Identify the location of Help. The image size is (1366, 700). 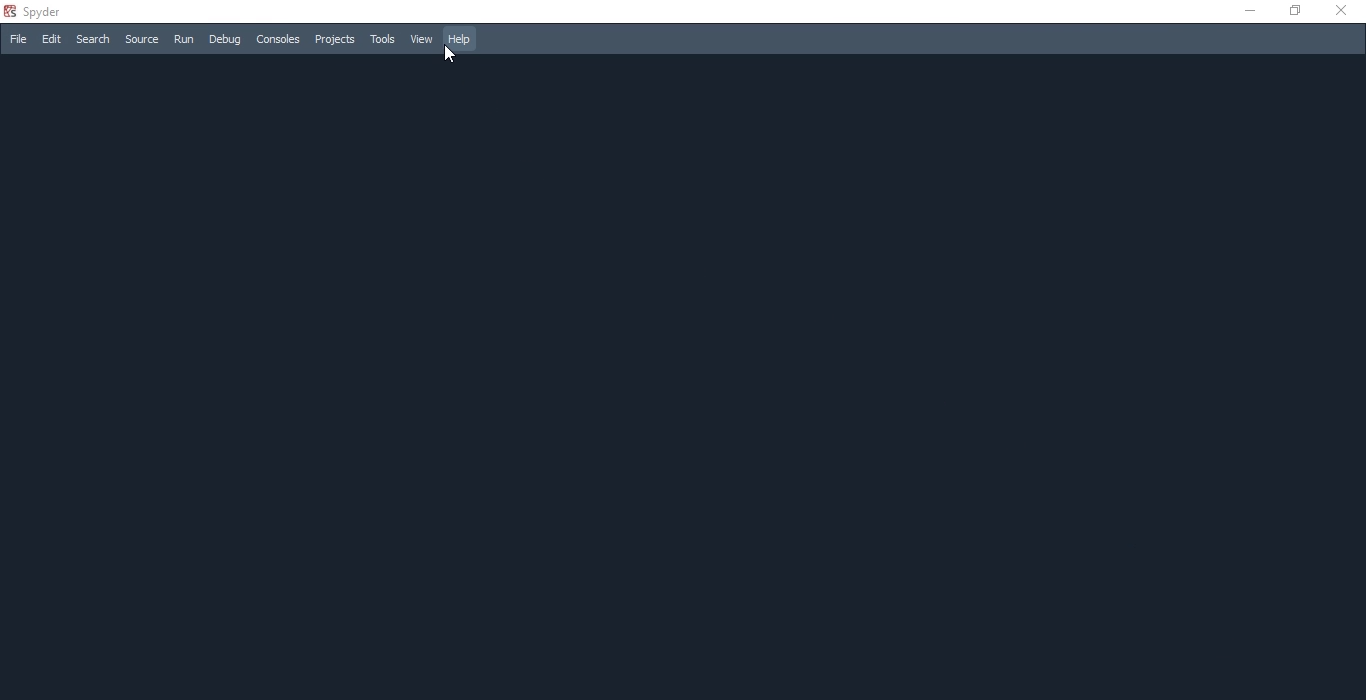
(460, 39).